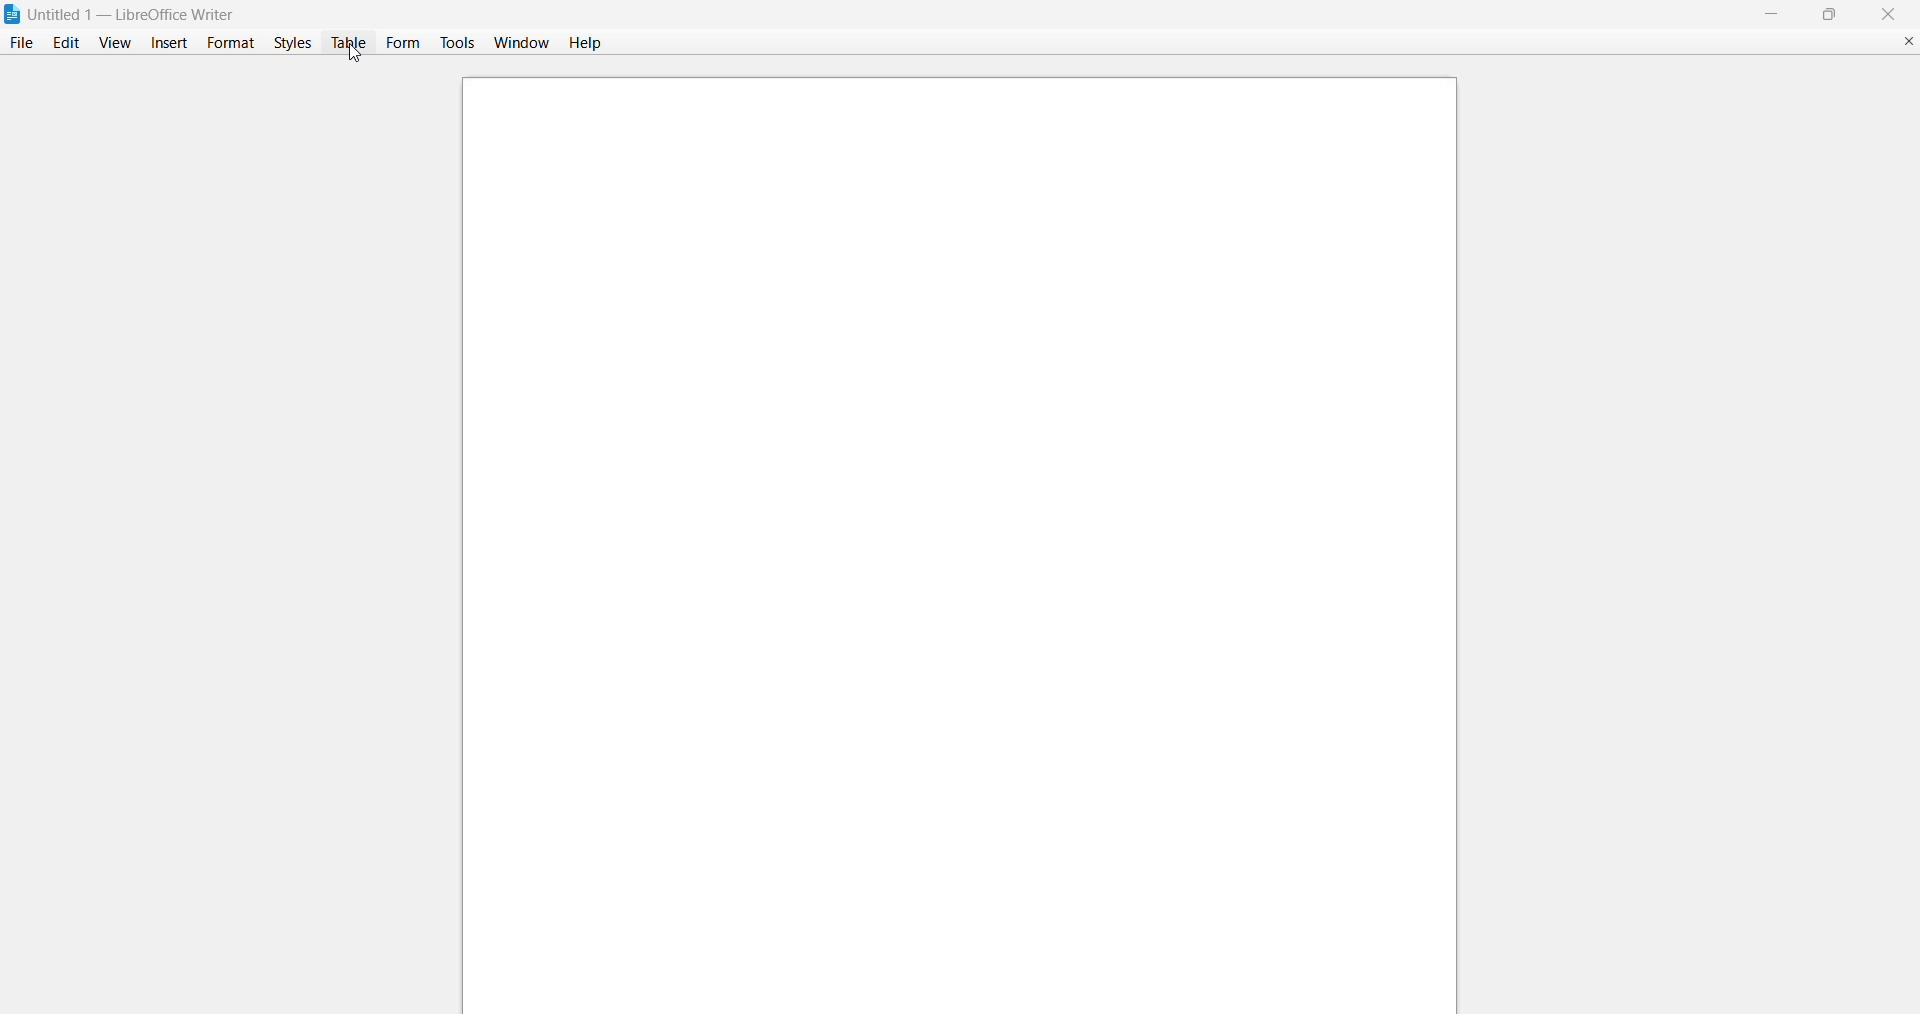 The height and width of the screenshot is (1014, 1920). Describe the element at coordinates (1832, 14) in the screenshot. I see `maximize` at that location.